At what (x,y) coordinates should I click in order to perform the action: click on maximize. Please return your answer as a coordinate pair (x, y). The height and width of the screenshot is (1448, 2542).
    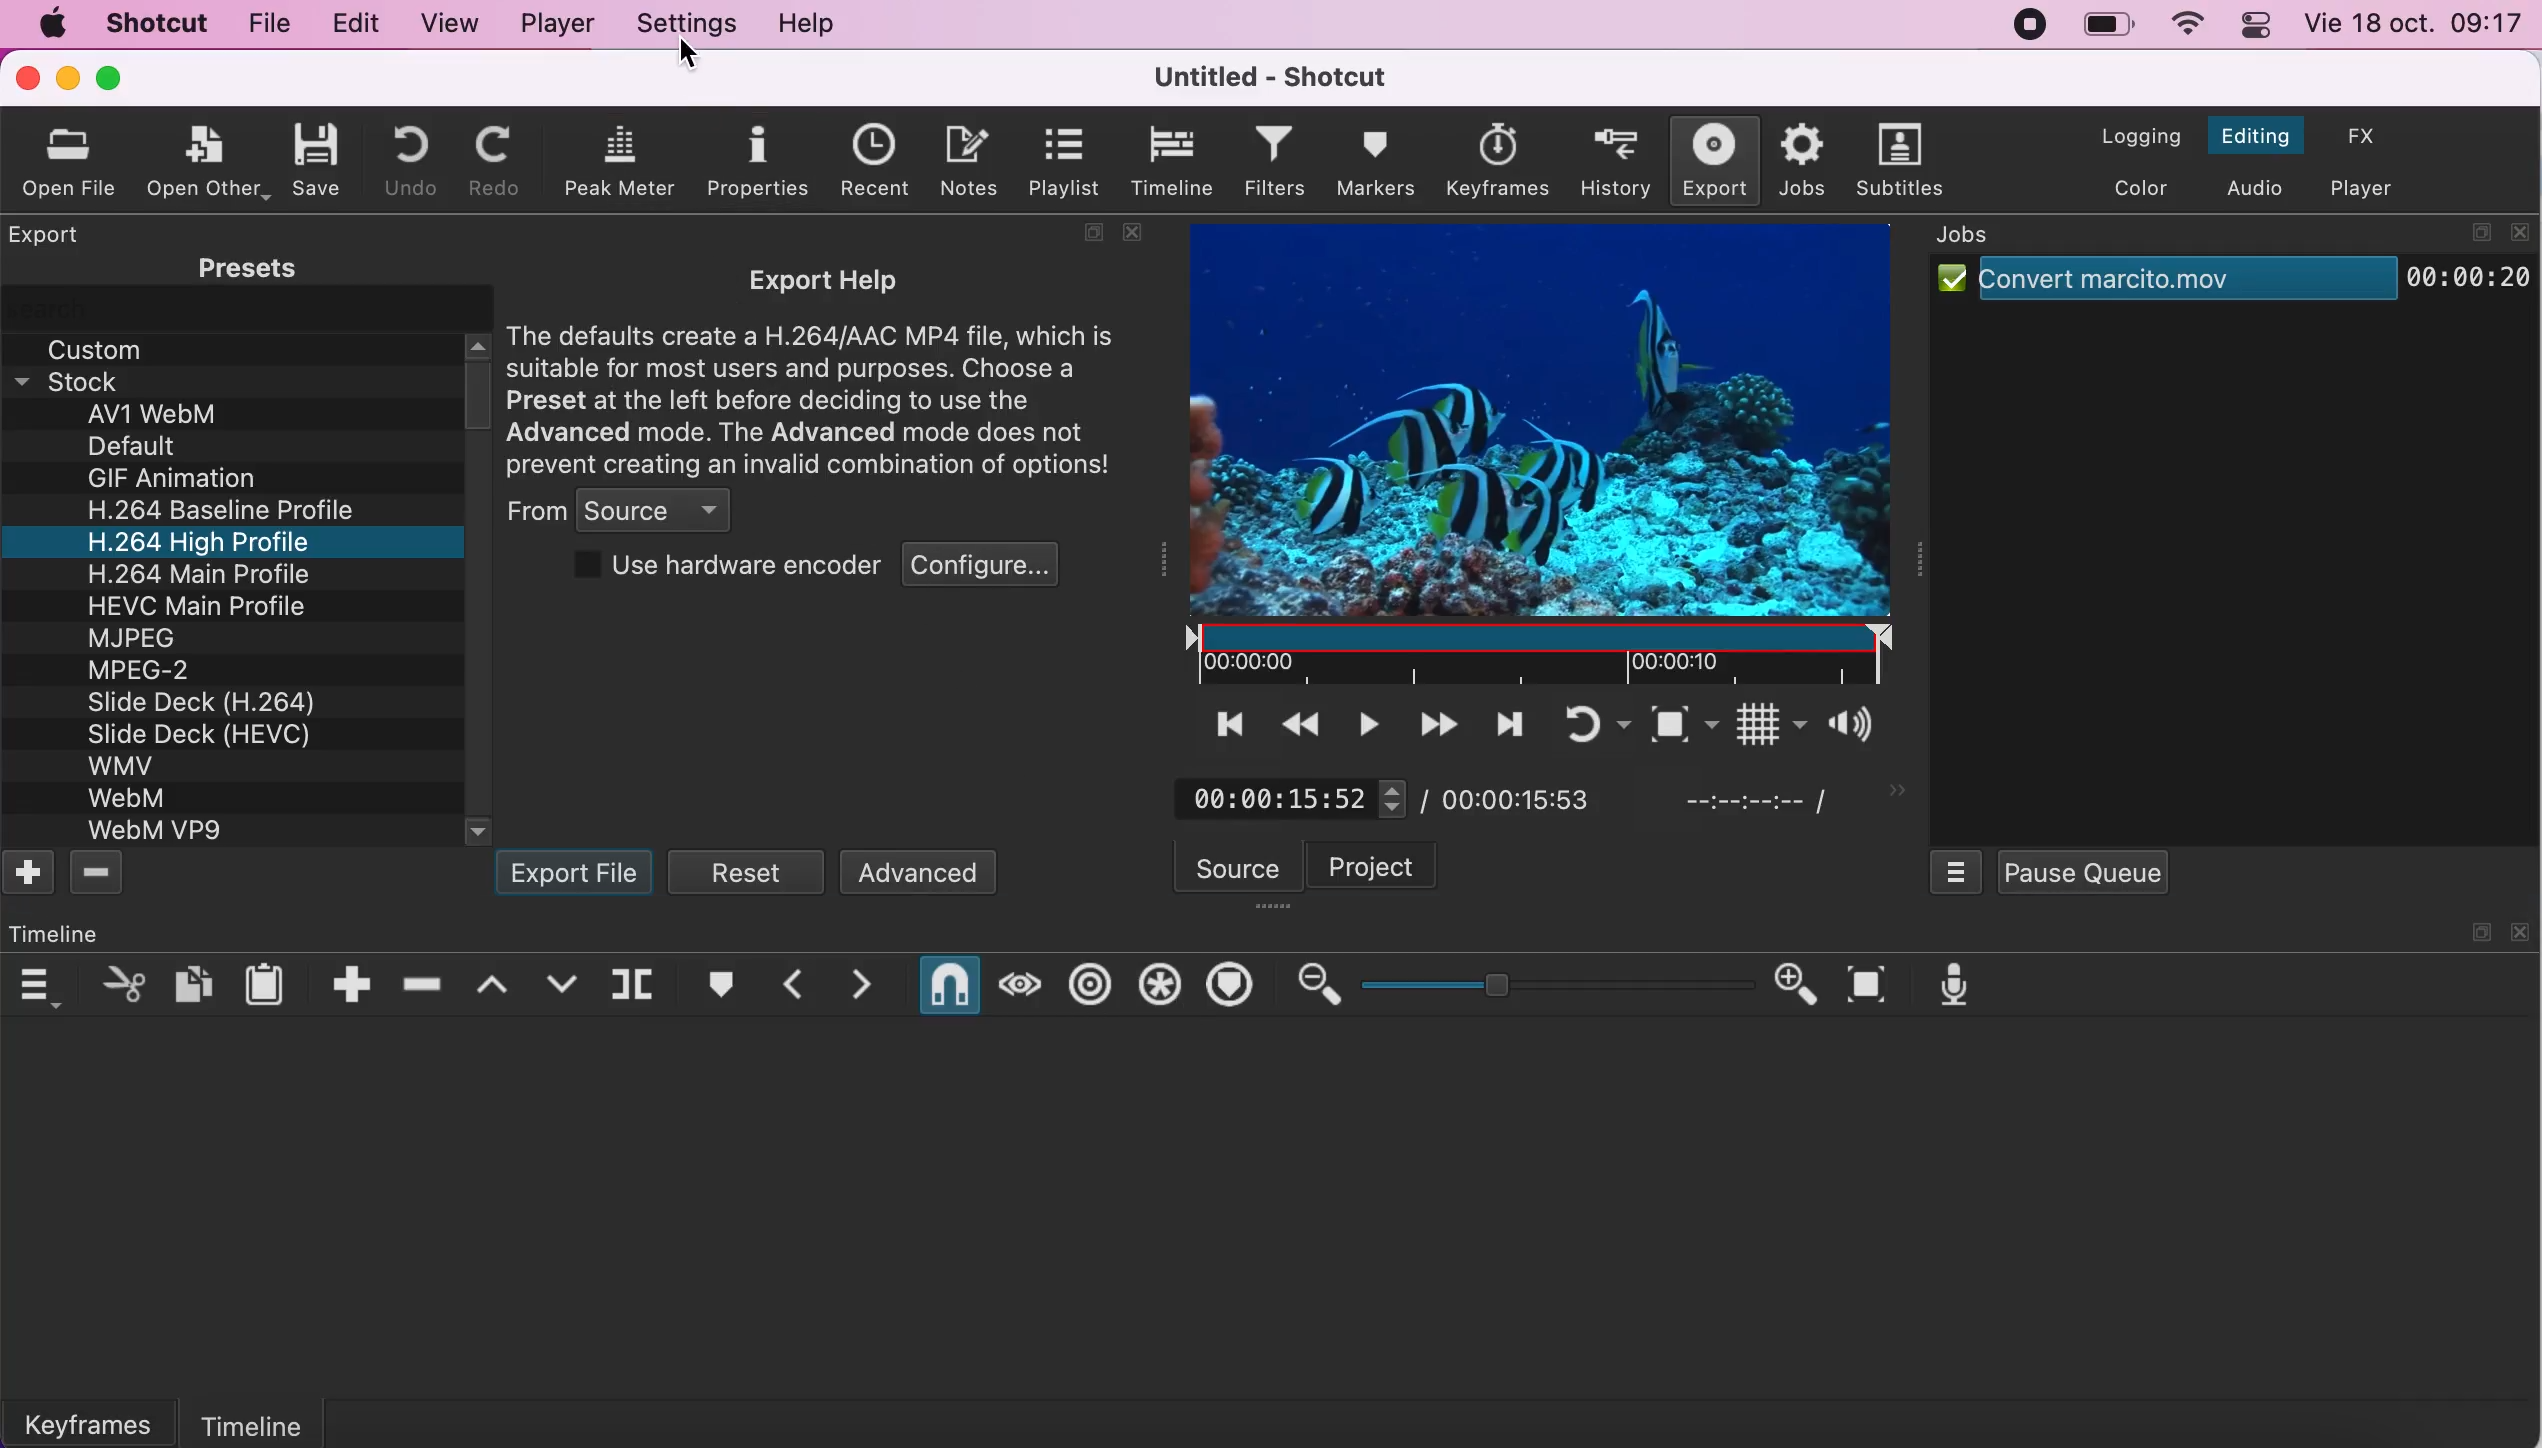
    Looking at the image, I should click on (1087, 235).